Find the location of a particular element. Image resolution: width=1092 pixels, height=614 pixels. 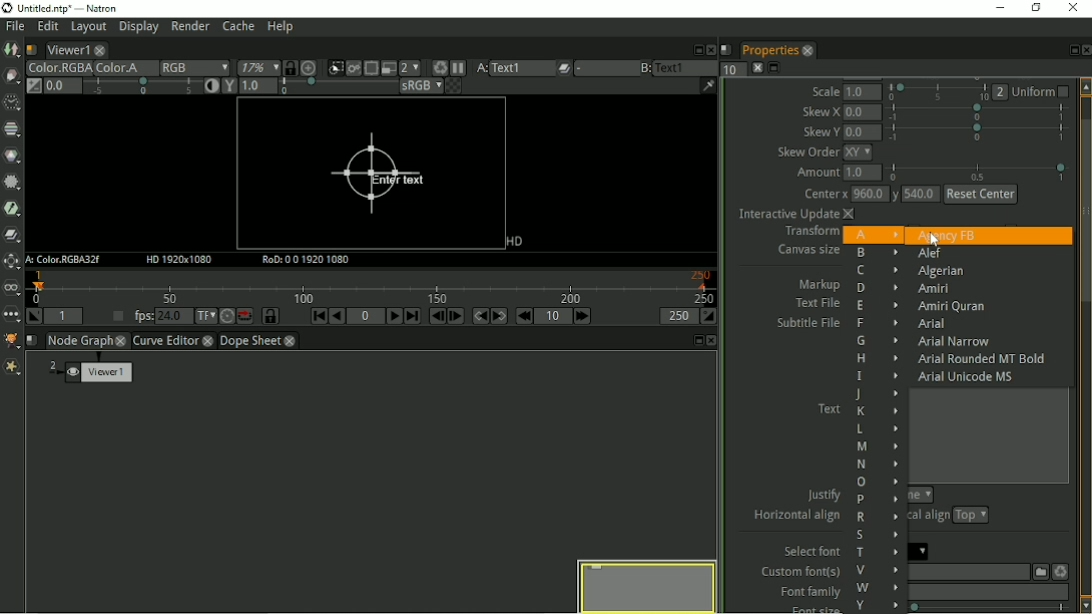

Synchronize viewers is located at coordinates (289, 66).